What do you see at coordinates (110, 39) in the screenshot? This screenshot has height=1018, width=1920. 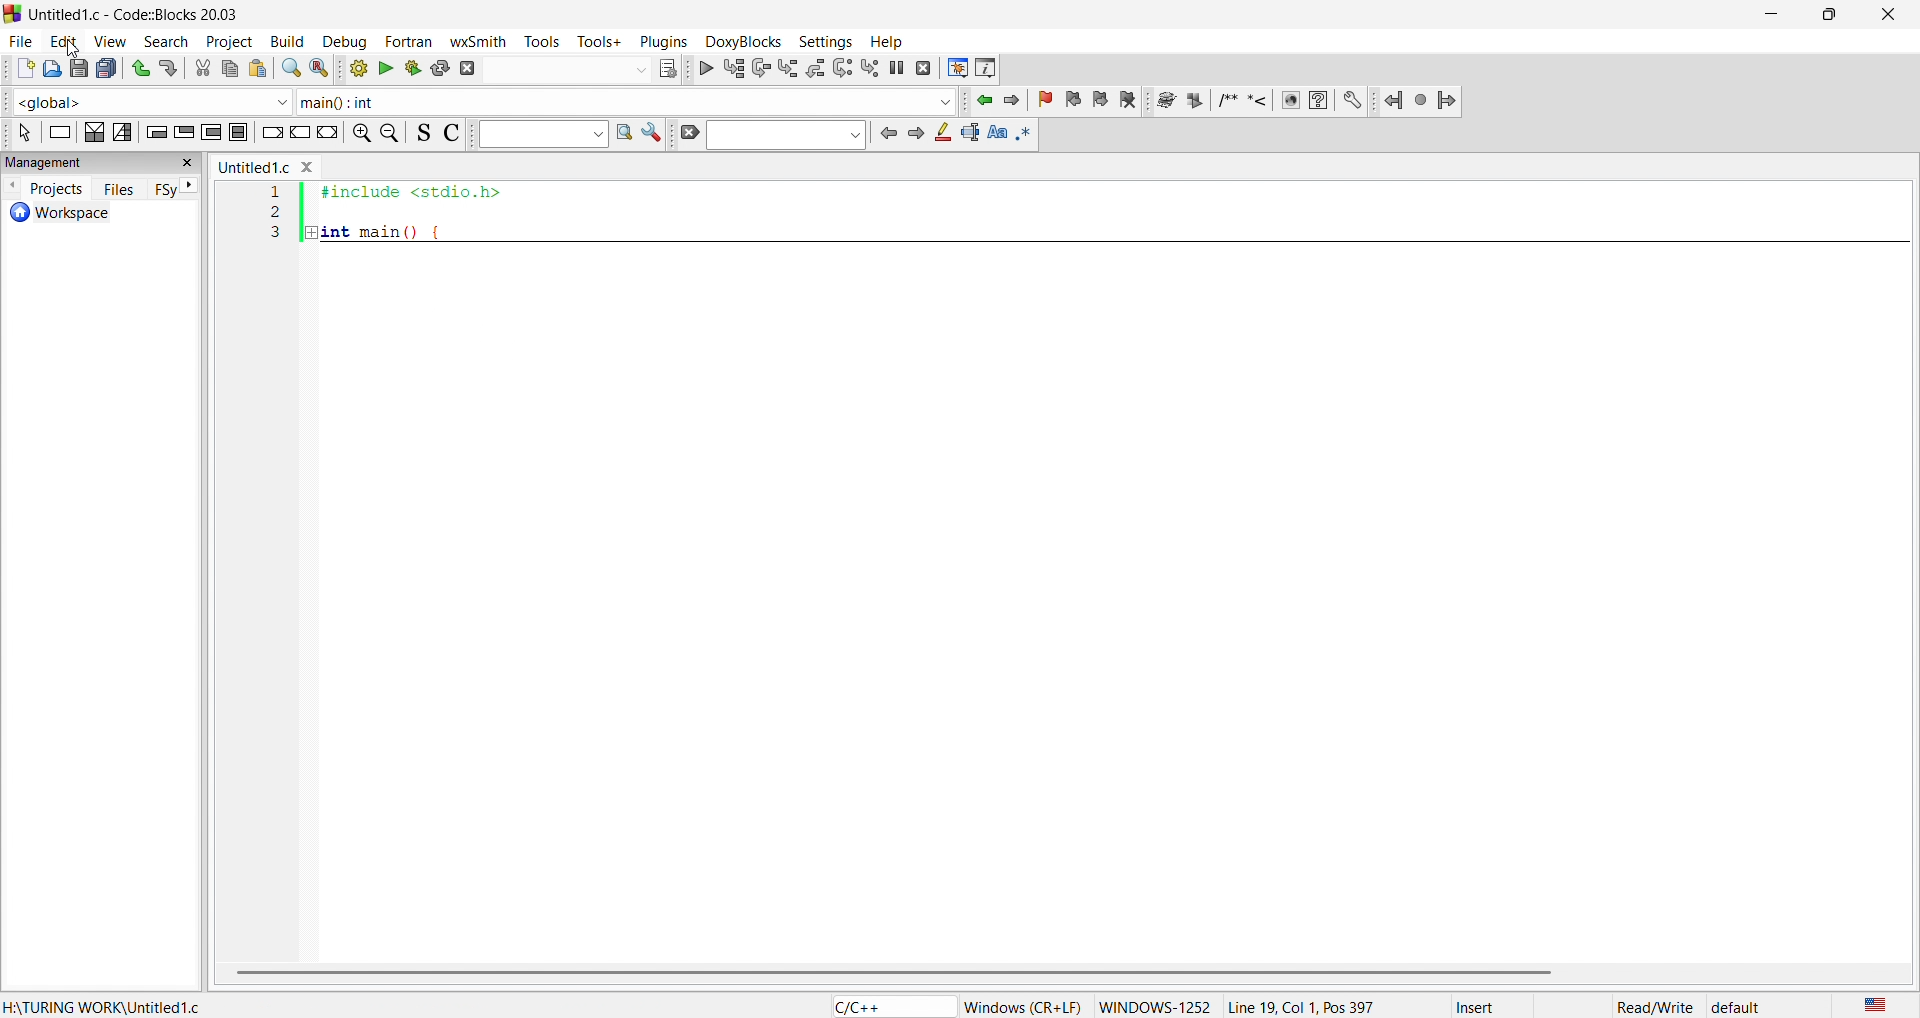 I see `view` at bounding box center [110, 39].